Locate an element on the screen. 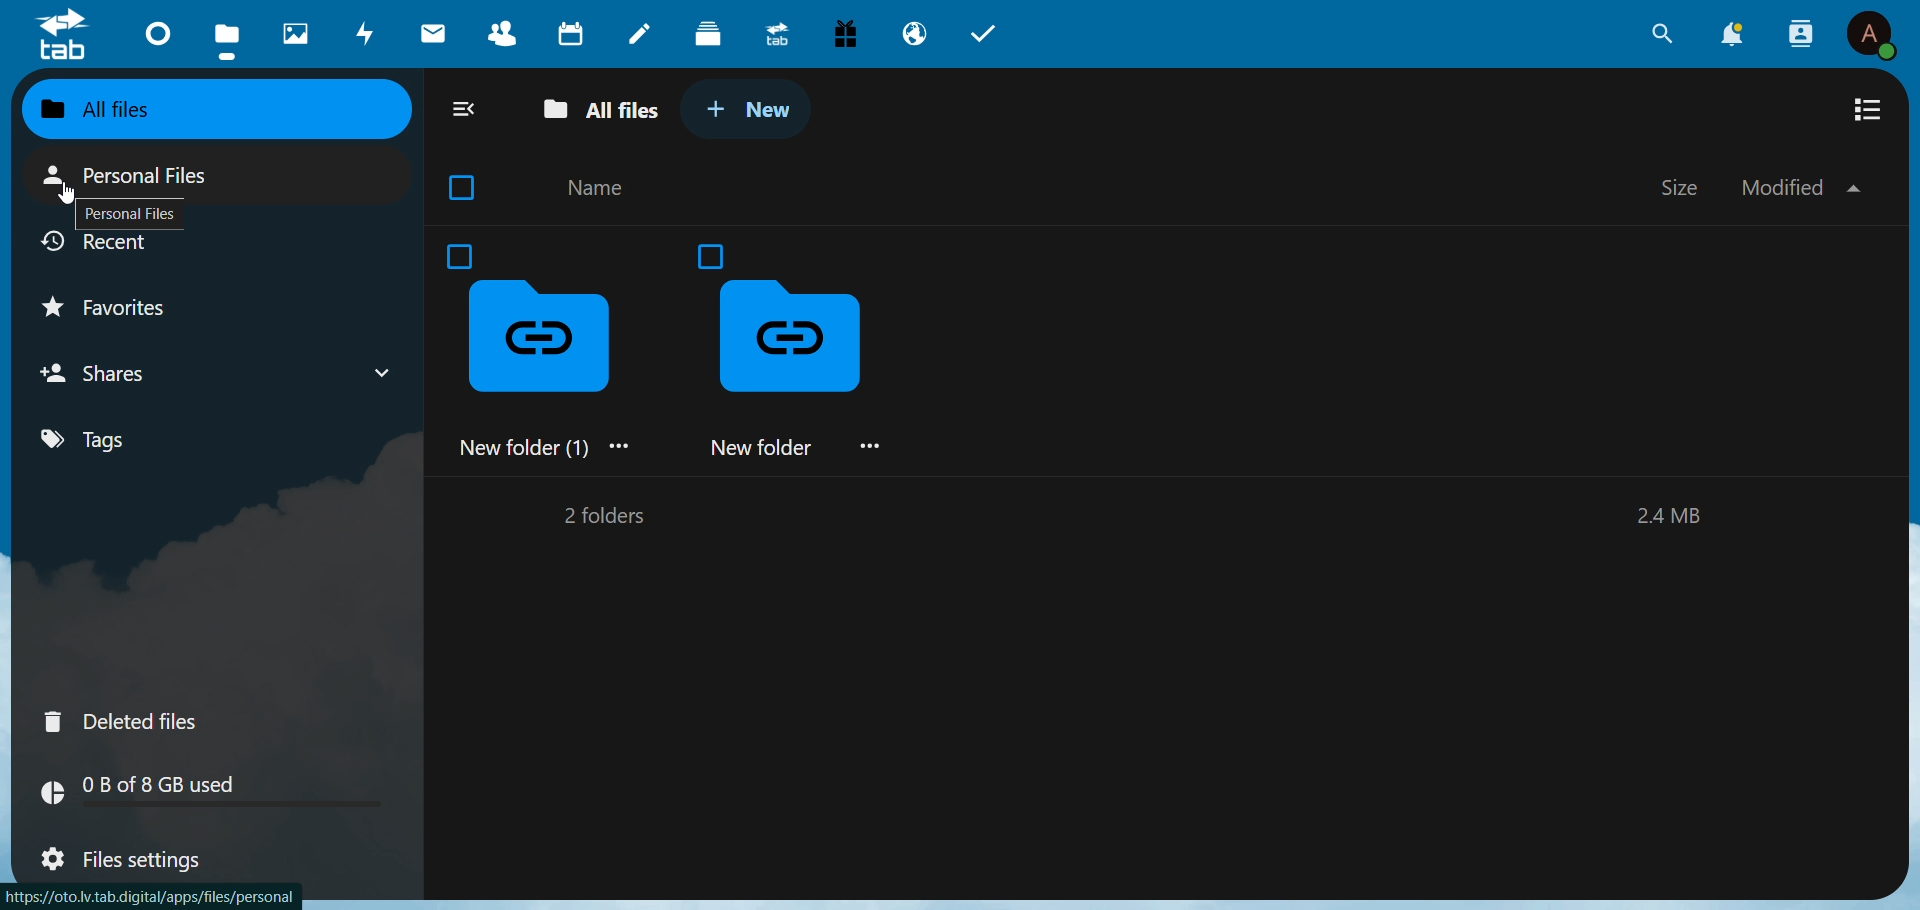 The width and height of the screenshot is (1920, 910). size is located at coordinates (1683, 185).